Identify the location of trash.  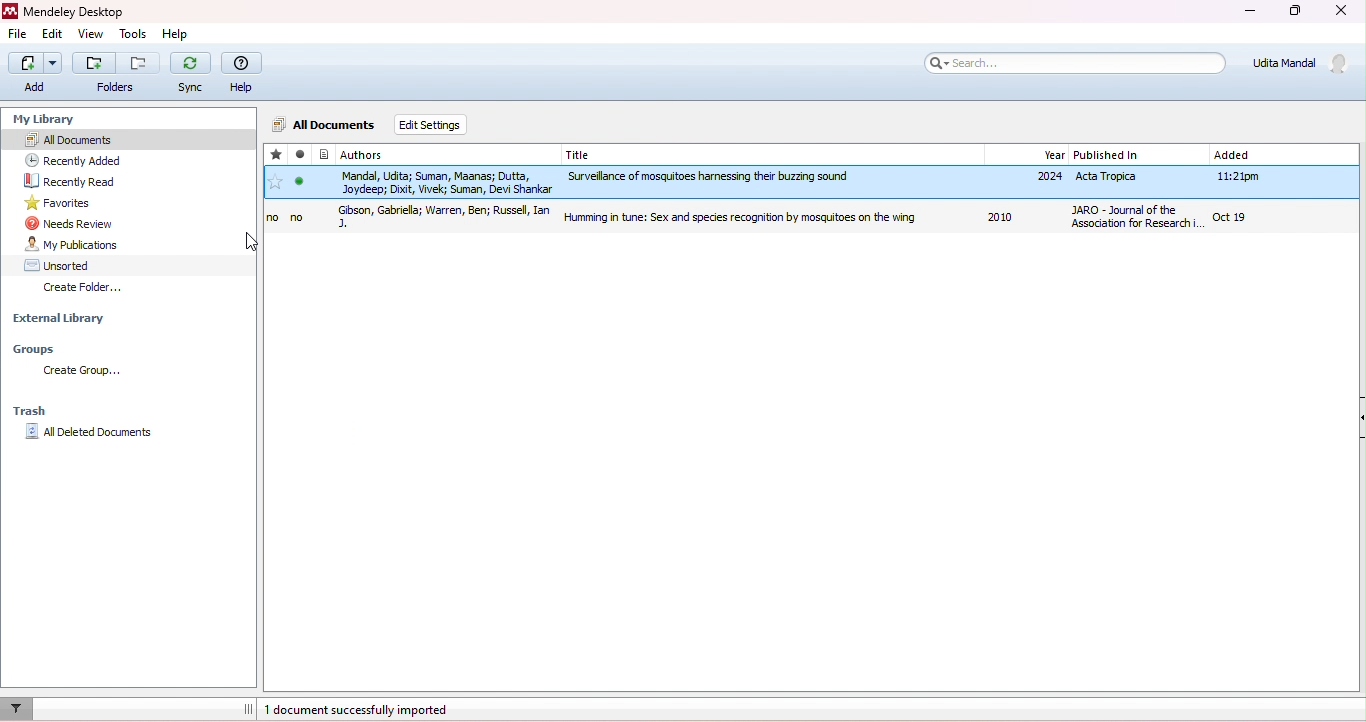
(30, 410).